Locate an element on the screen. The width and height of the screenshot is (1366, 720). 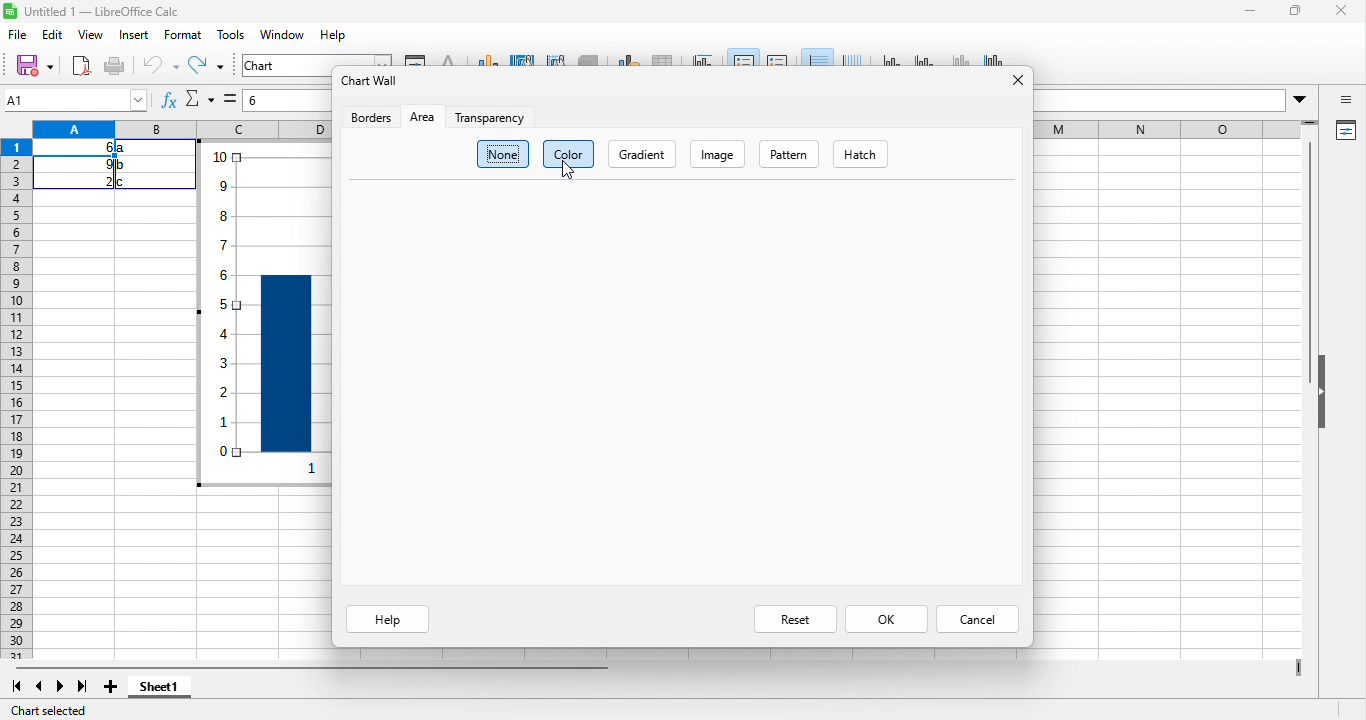
select function is located at coordinates (198, 99).